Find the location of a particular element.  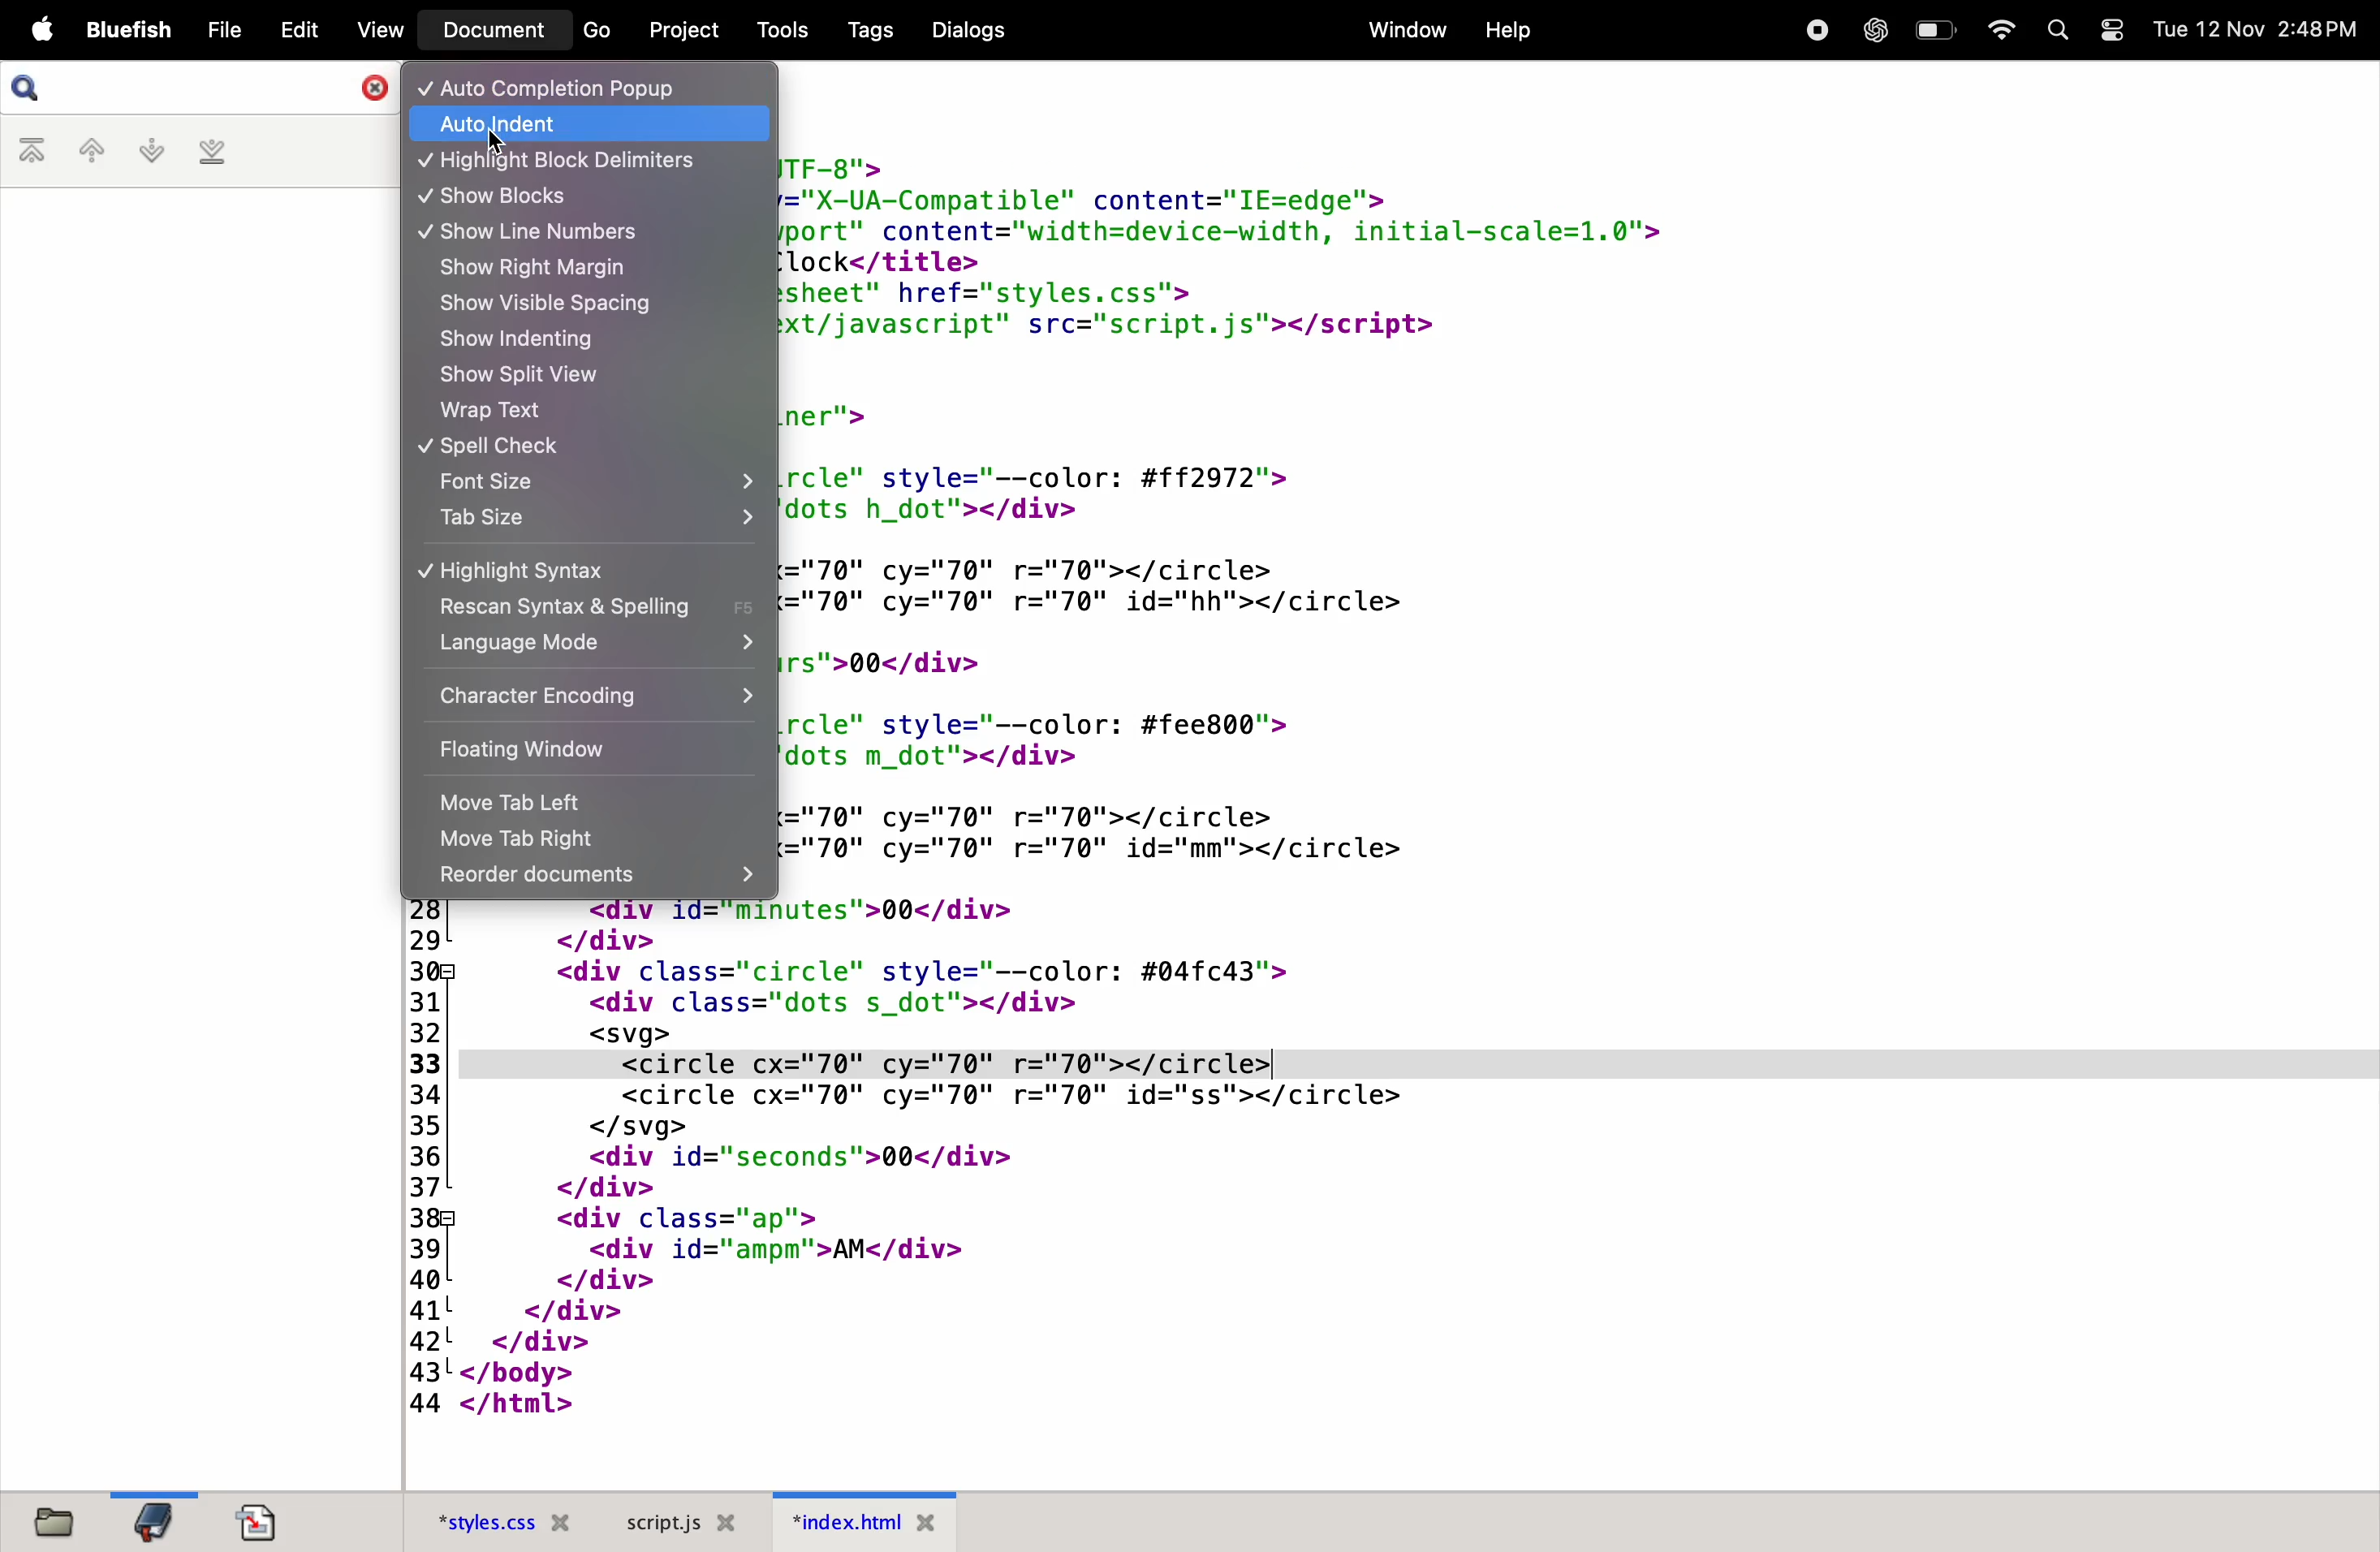

tab size is located at coordinates (591, 520).